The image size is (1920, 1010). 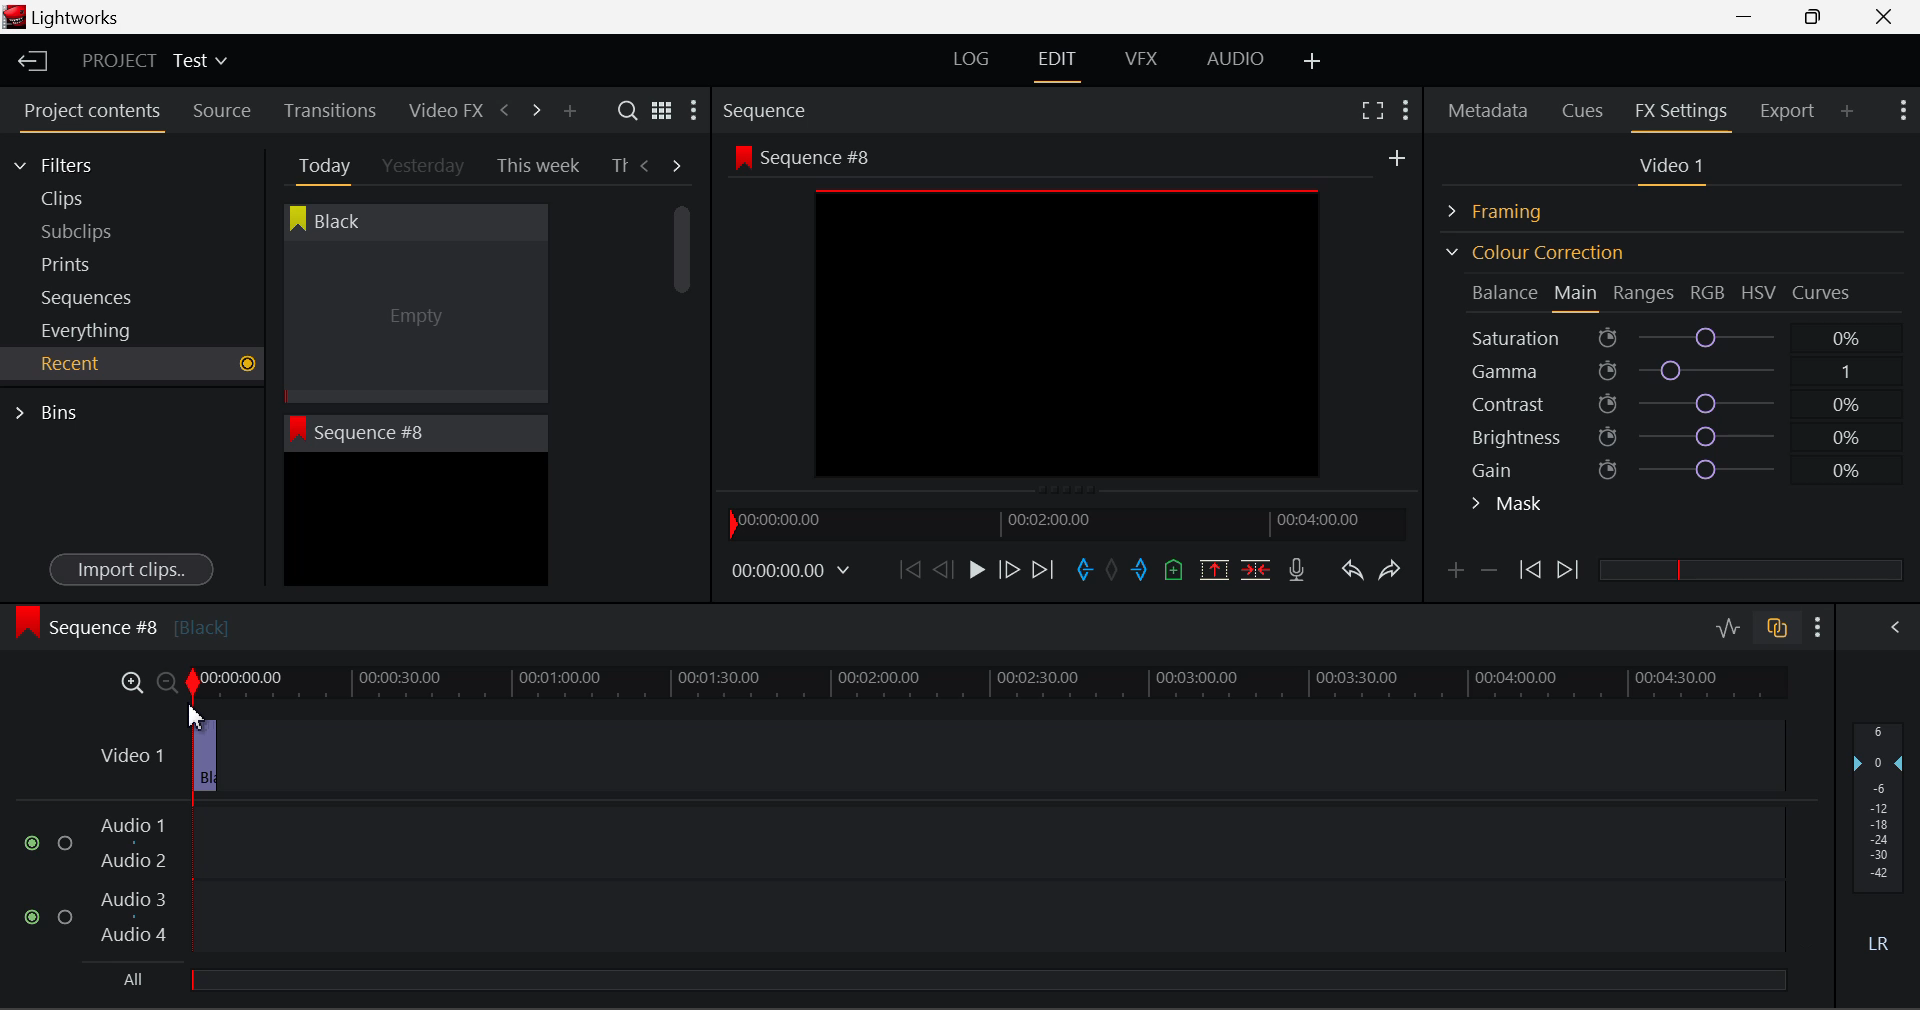 What do you see at coordinates (770, 112) in the screenshot?
I see `Sequence Preview Section` at bounding box center [770, 112].